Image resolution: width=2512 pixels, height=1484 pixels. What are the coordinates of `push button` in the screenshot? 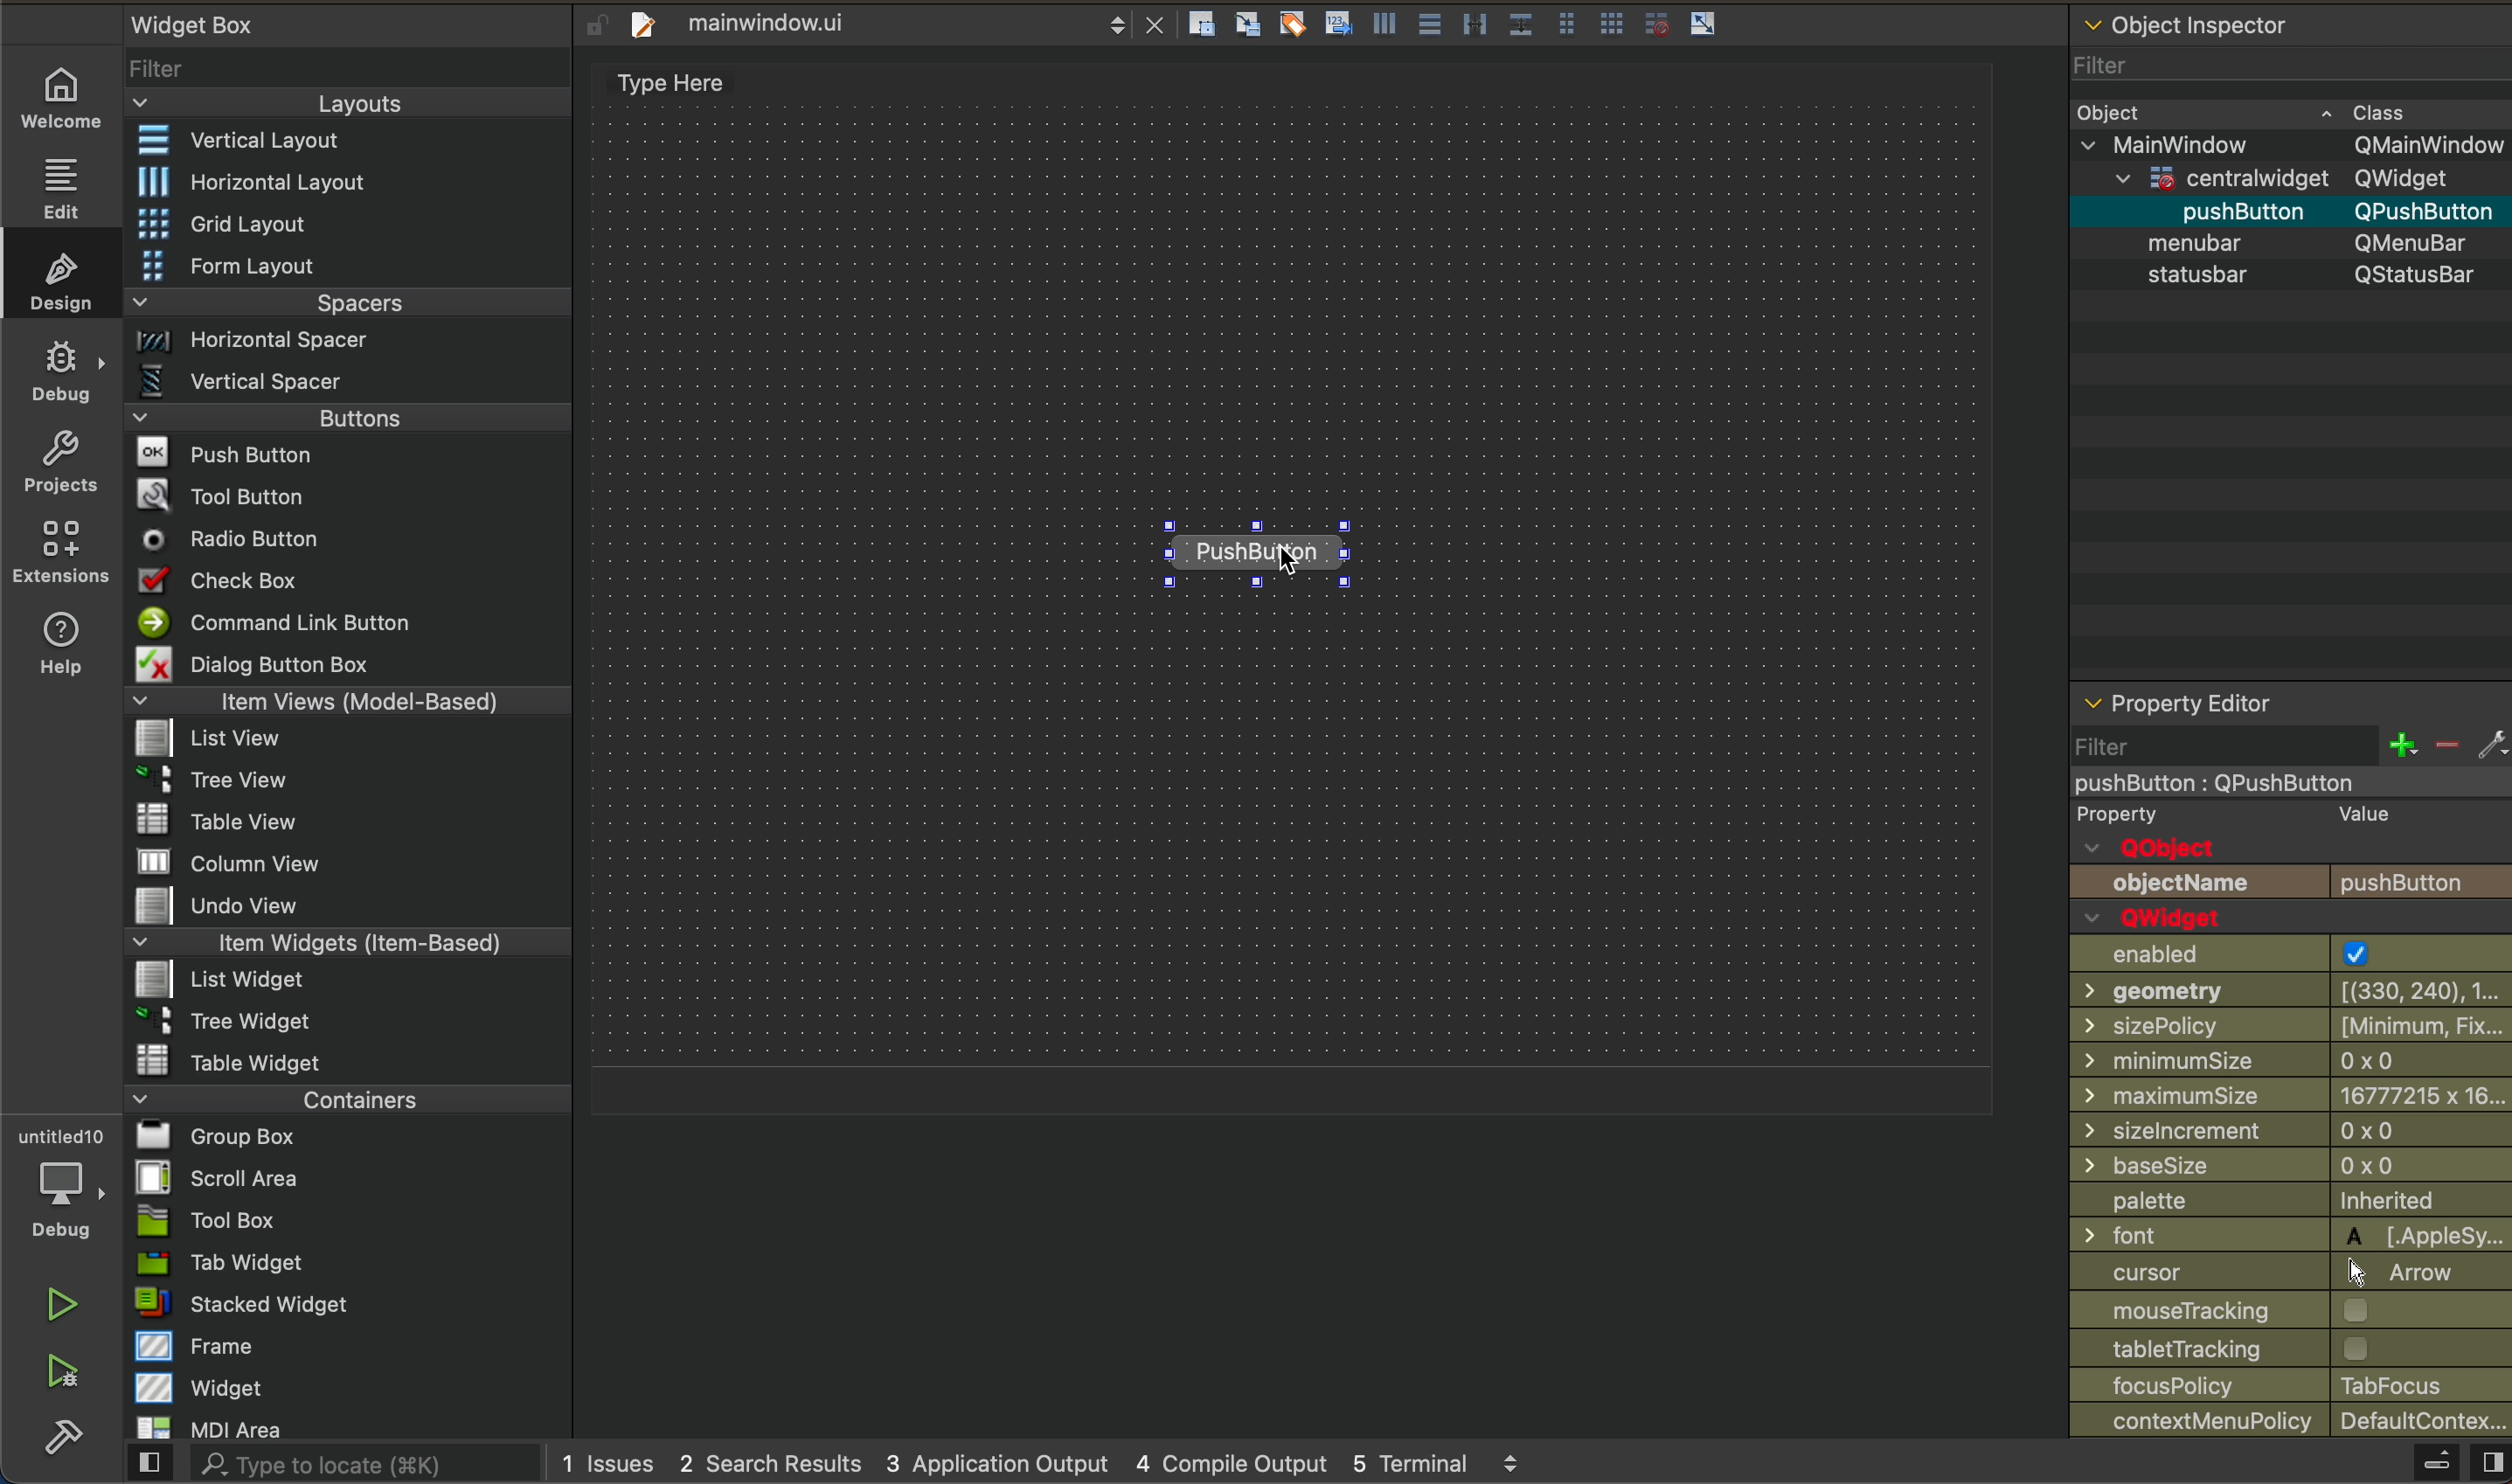 It's located at (2147, 214).